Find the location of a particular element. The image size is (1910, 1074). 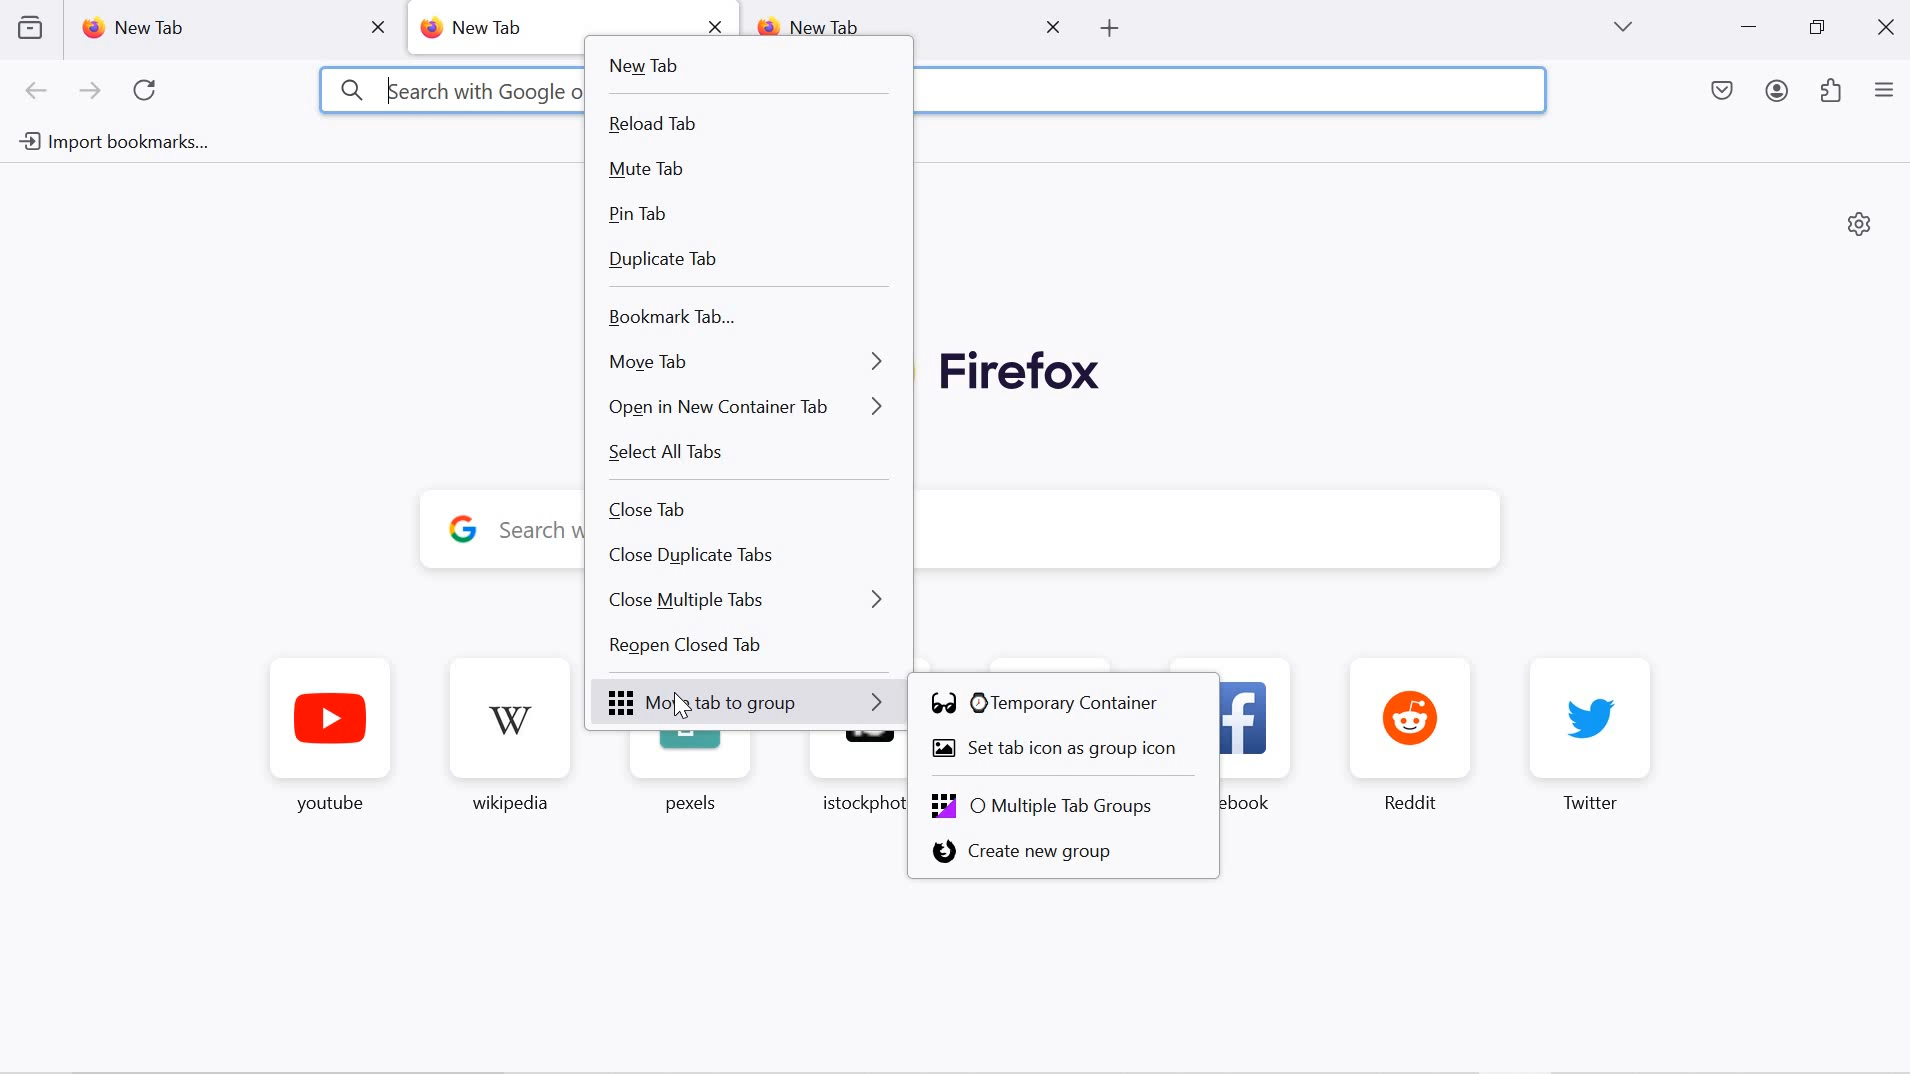

cursor is located at coordinates (686, 706).